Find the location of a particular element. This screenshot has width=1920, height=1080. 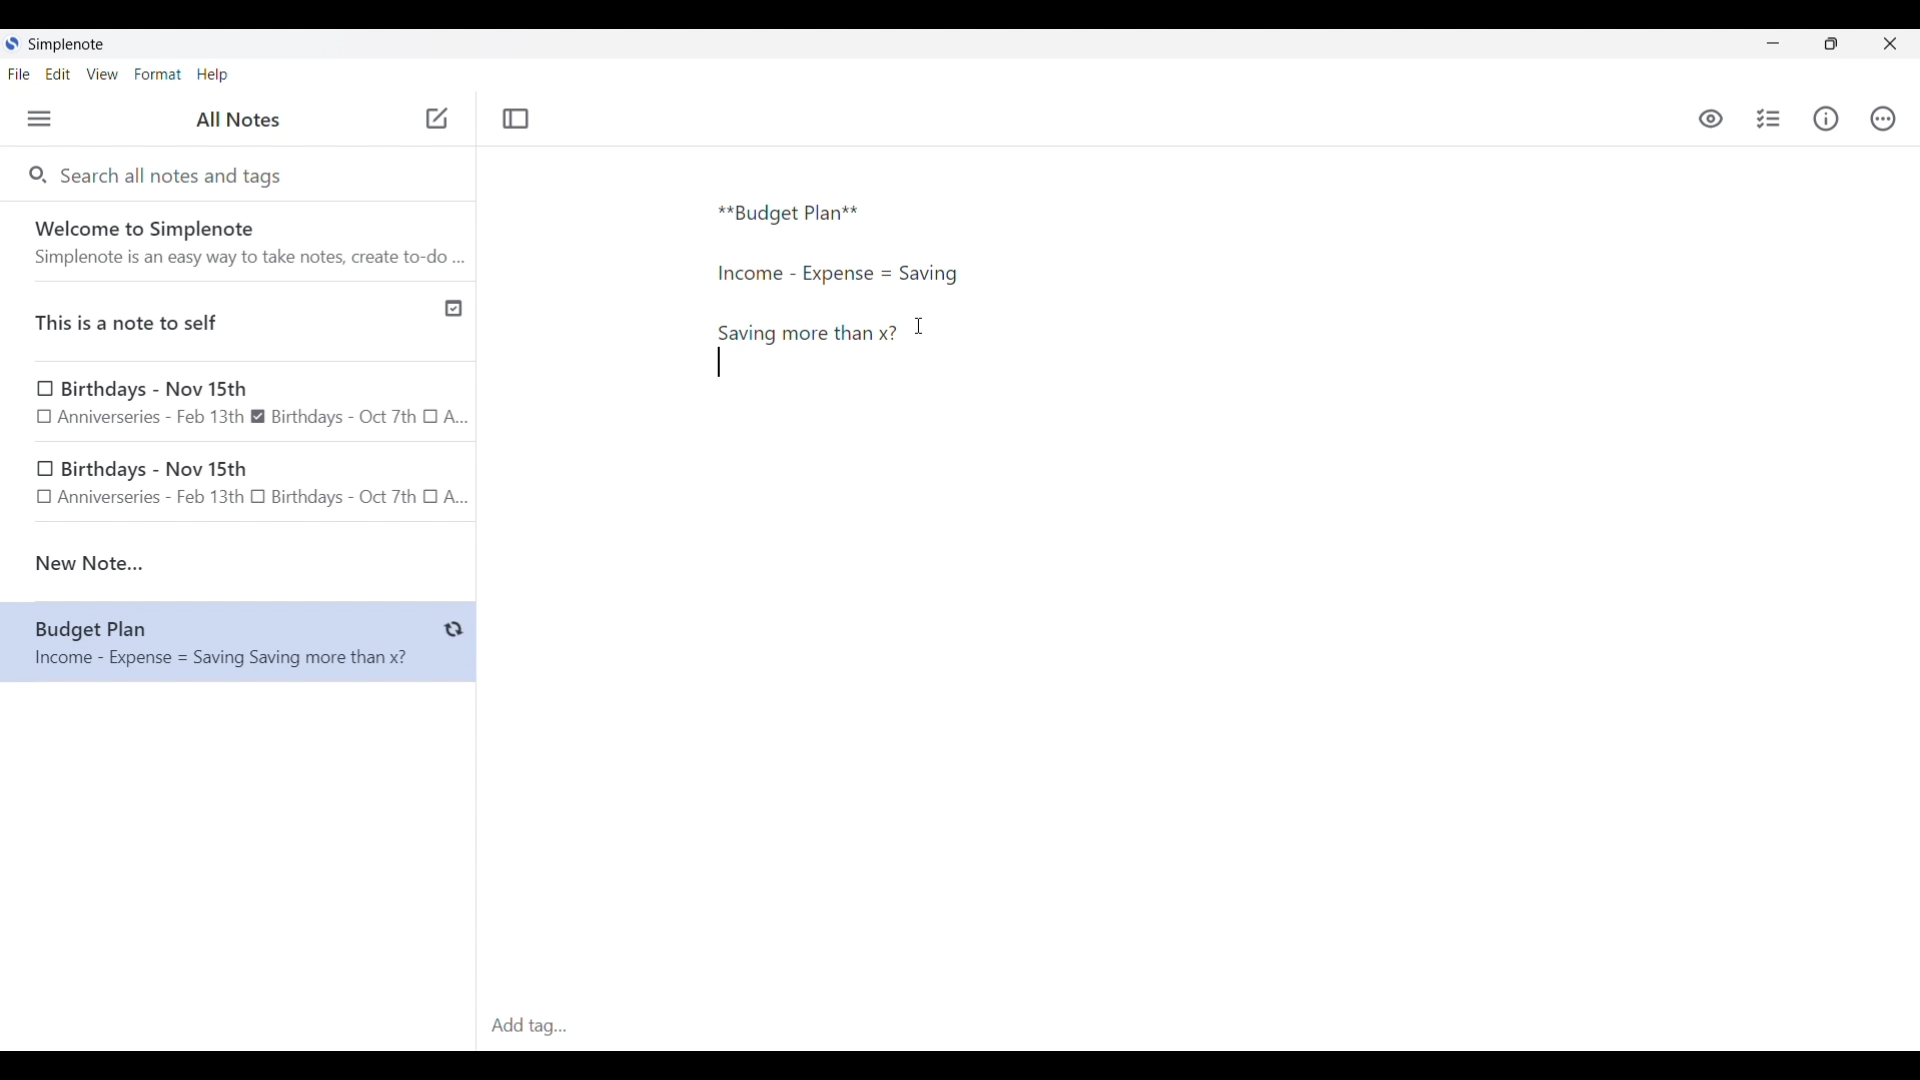

Show interface in a smaller tab is located at coordinates (1831, 44).